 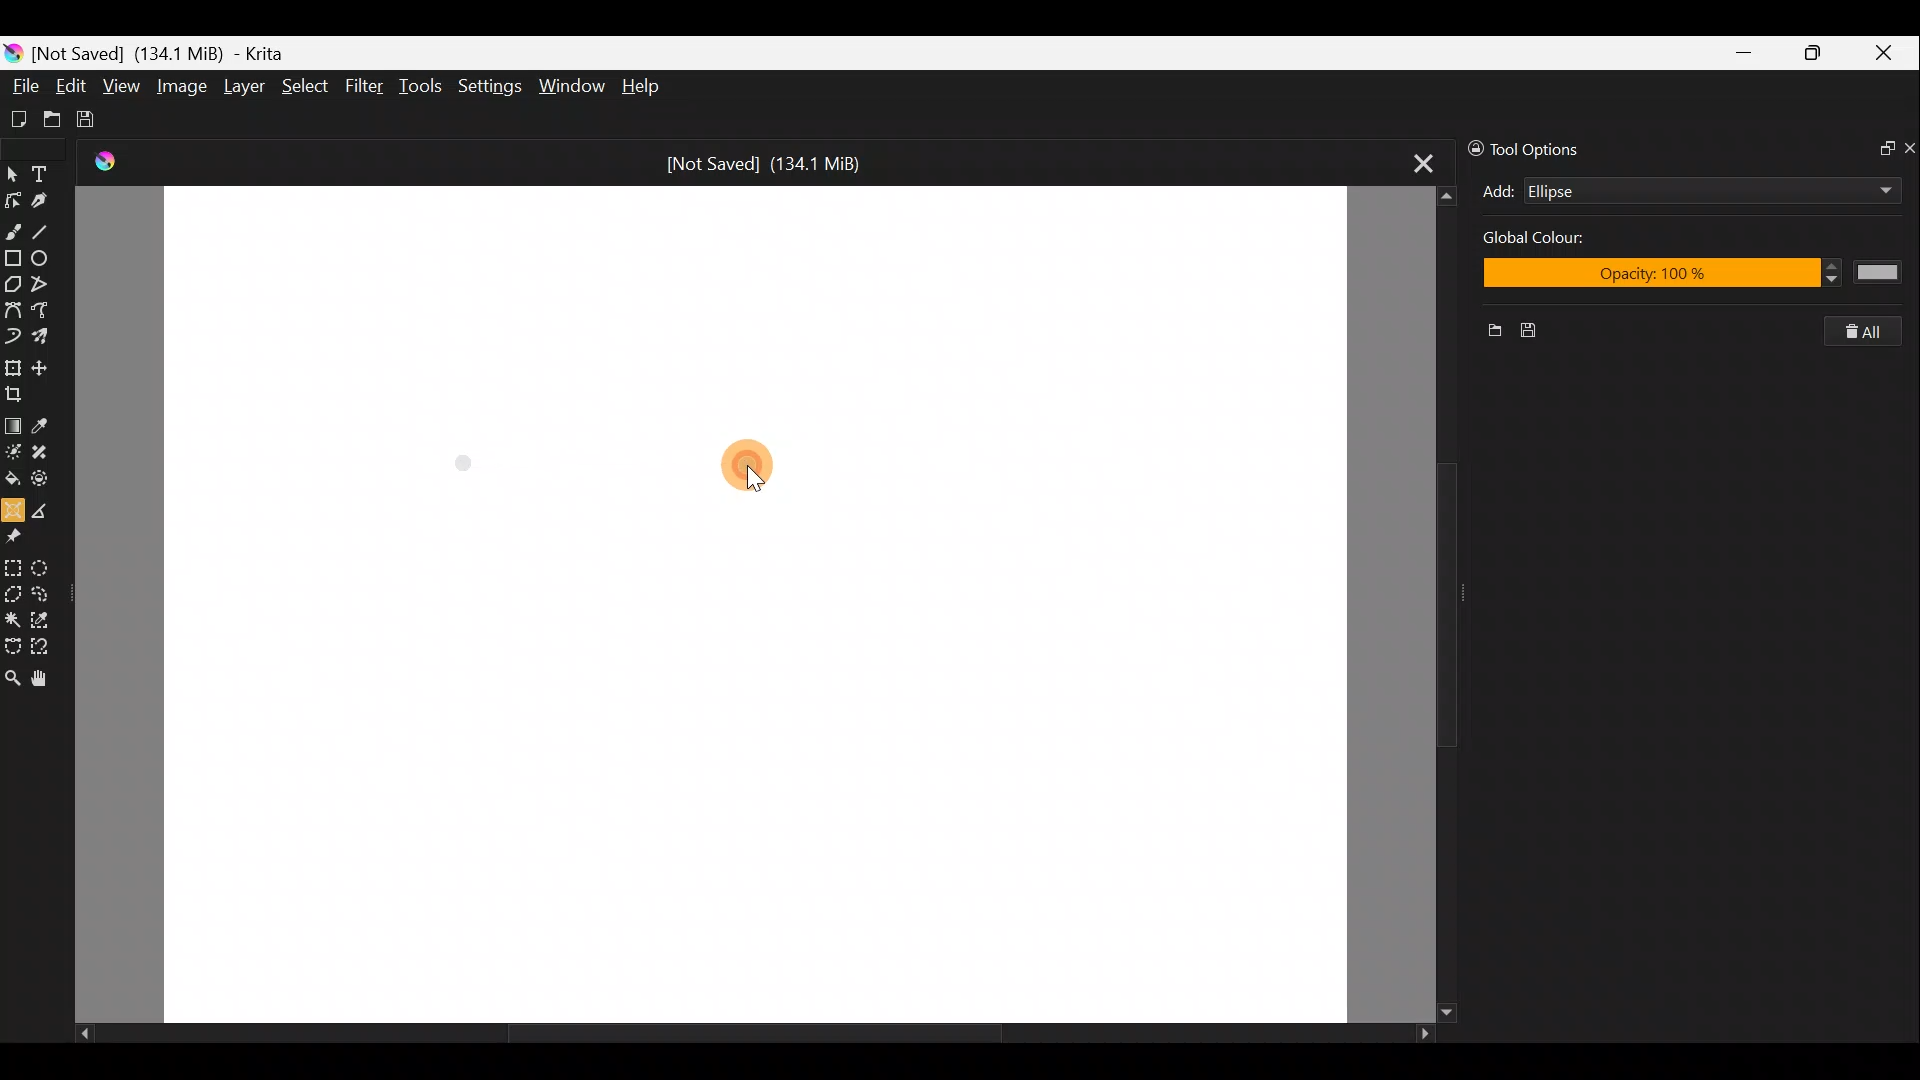 I want to click on Close docker, so click(x=1908, y=147).